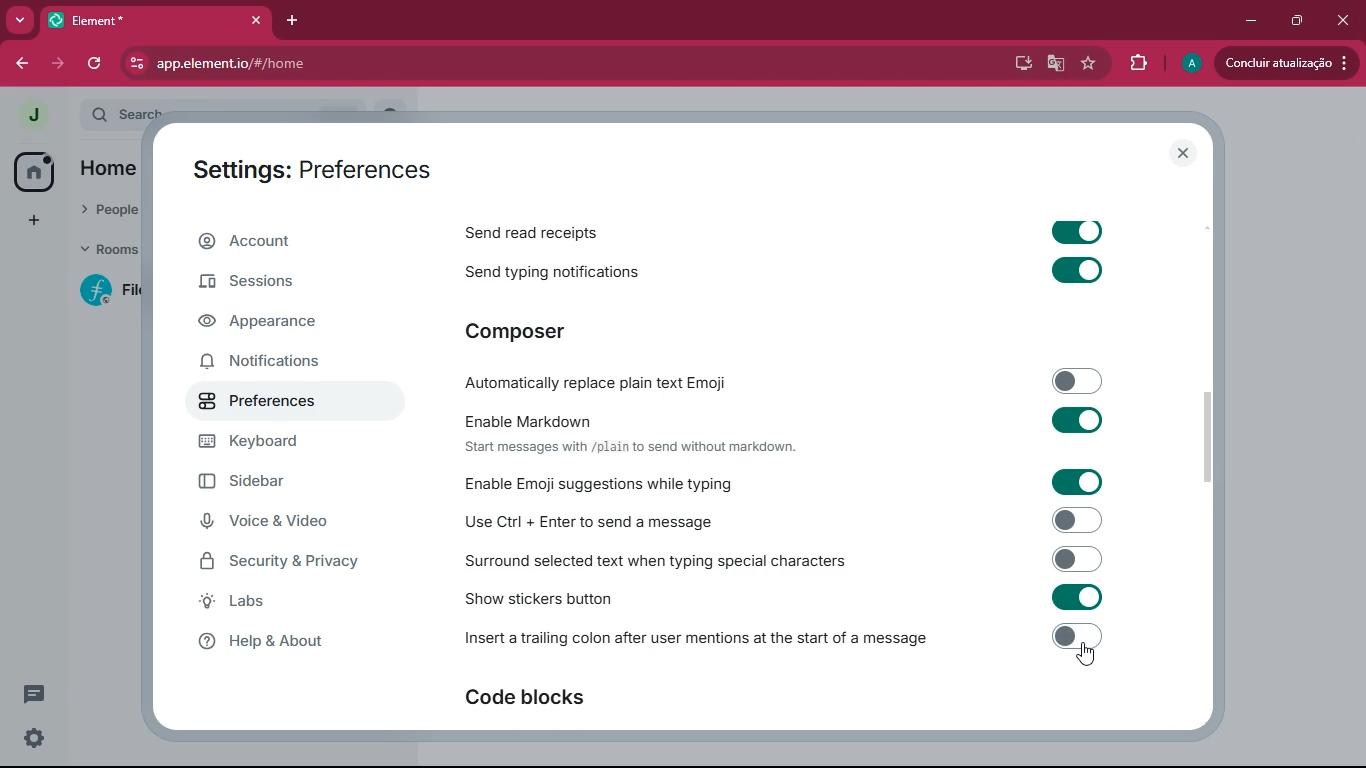  Describe the element at coordinates (277, 324) in the screenshot. I see `appearance` at that location.